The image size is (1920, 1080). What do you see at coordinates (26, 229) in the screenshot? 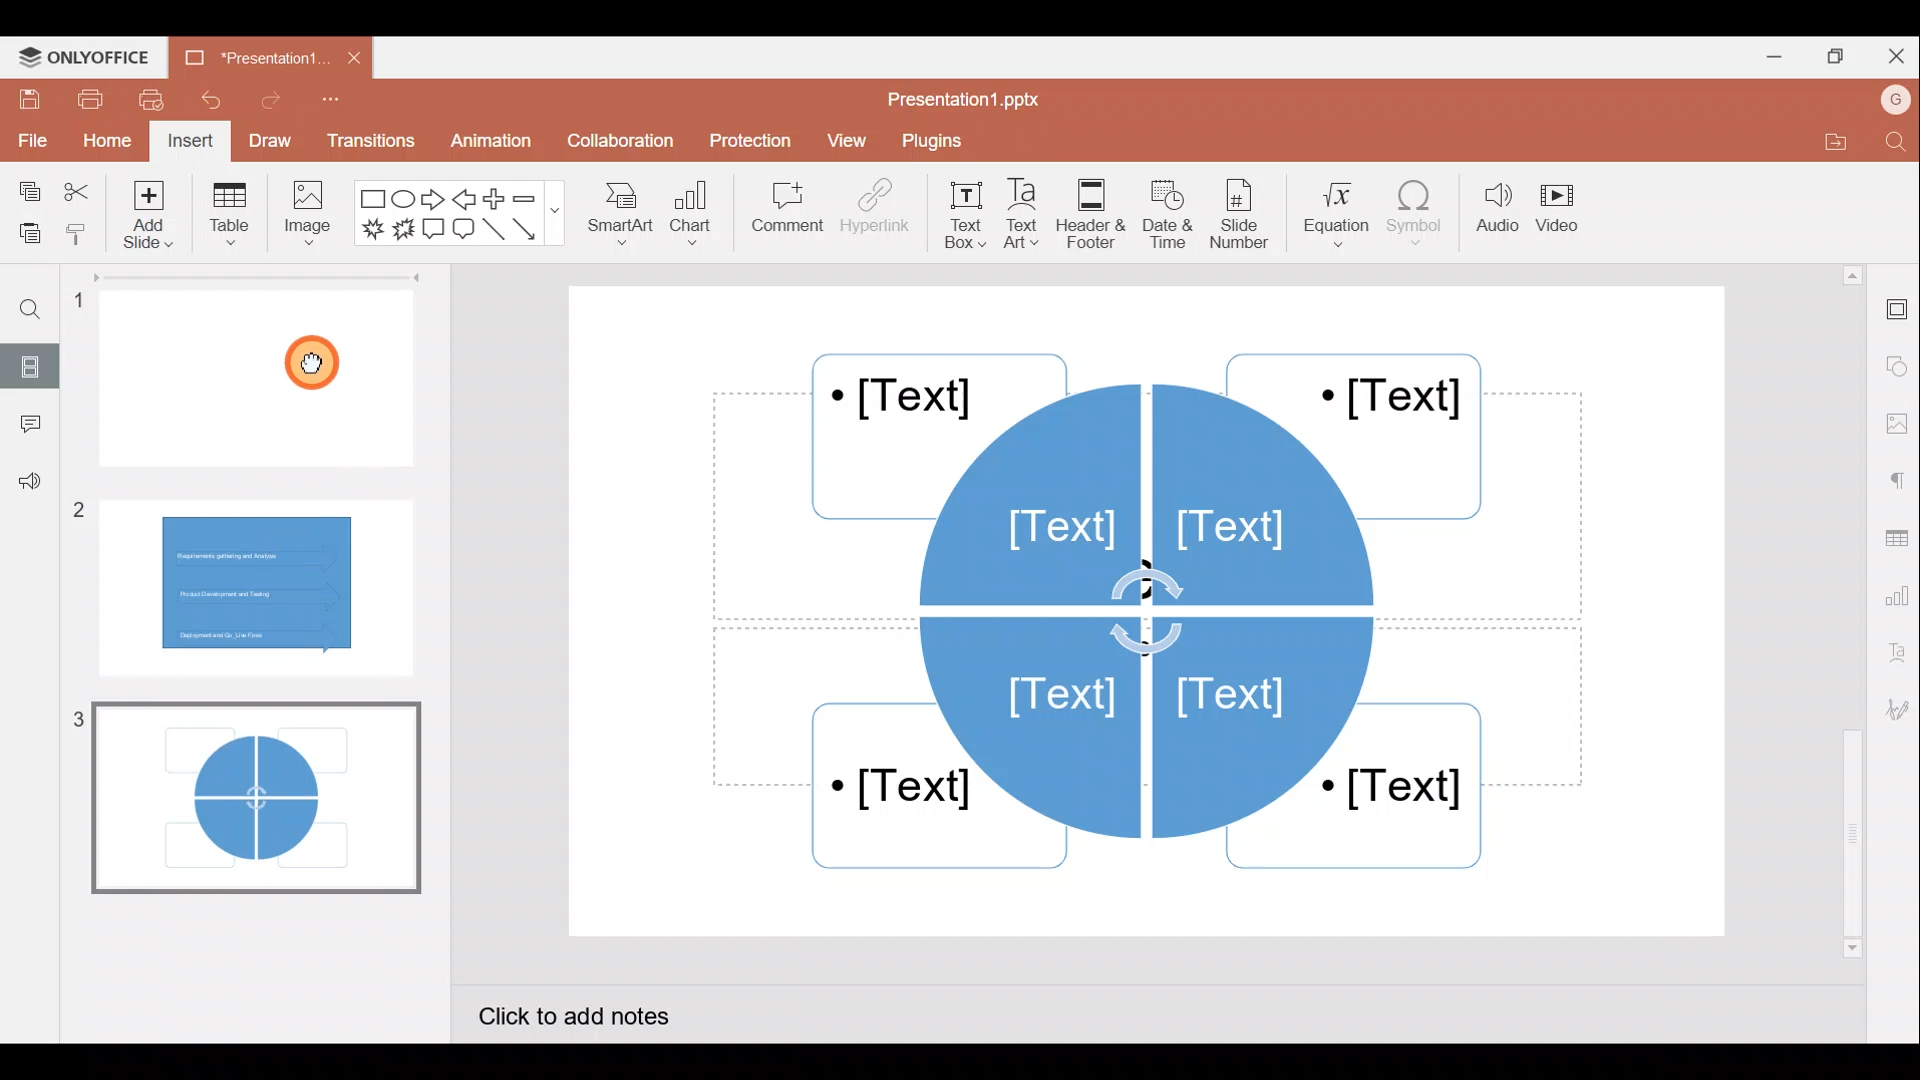
I see `Paste` at bounding box center [26, 229].